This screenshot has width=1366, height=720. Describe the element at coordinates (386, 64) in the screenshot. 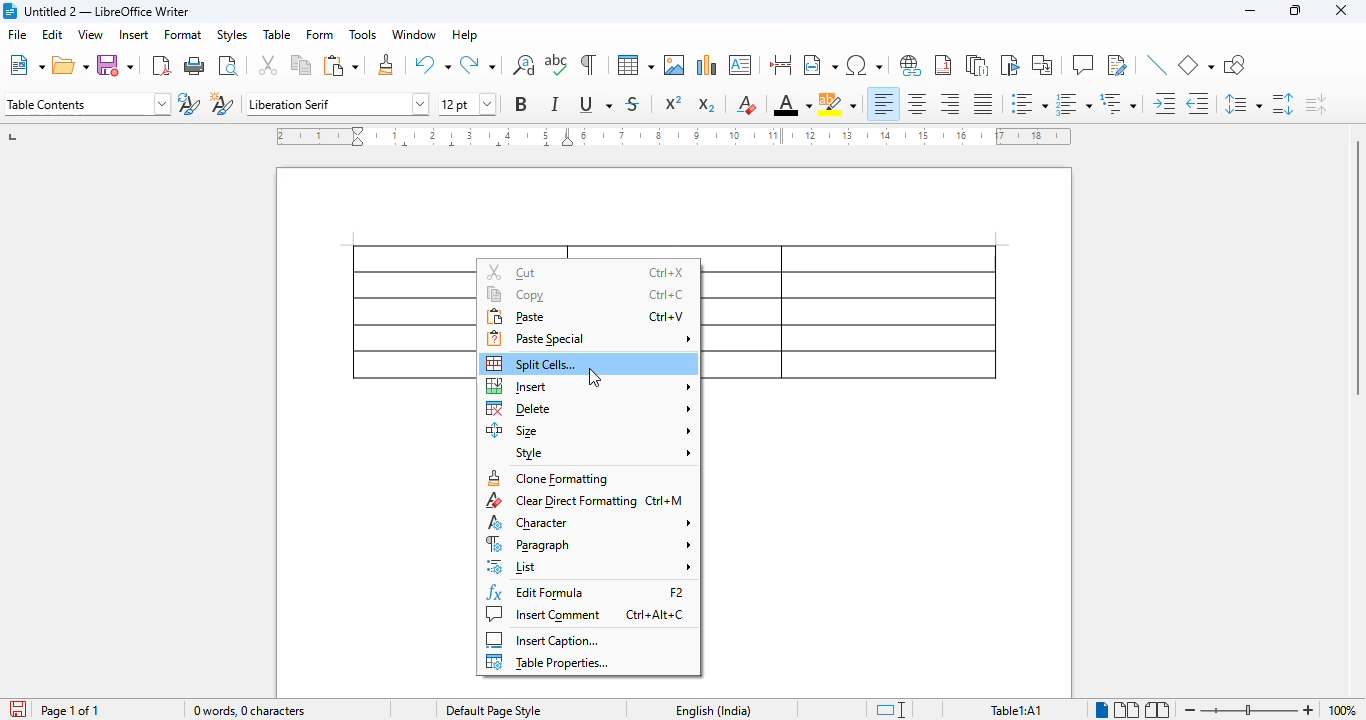

I see `clone formatting` at that location.